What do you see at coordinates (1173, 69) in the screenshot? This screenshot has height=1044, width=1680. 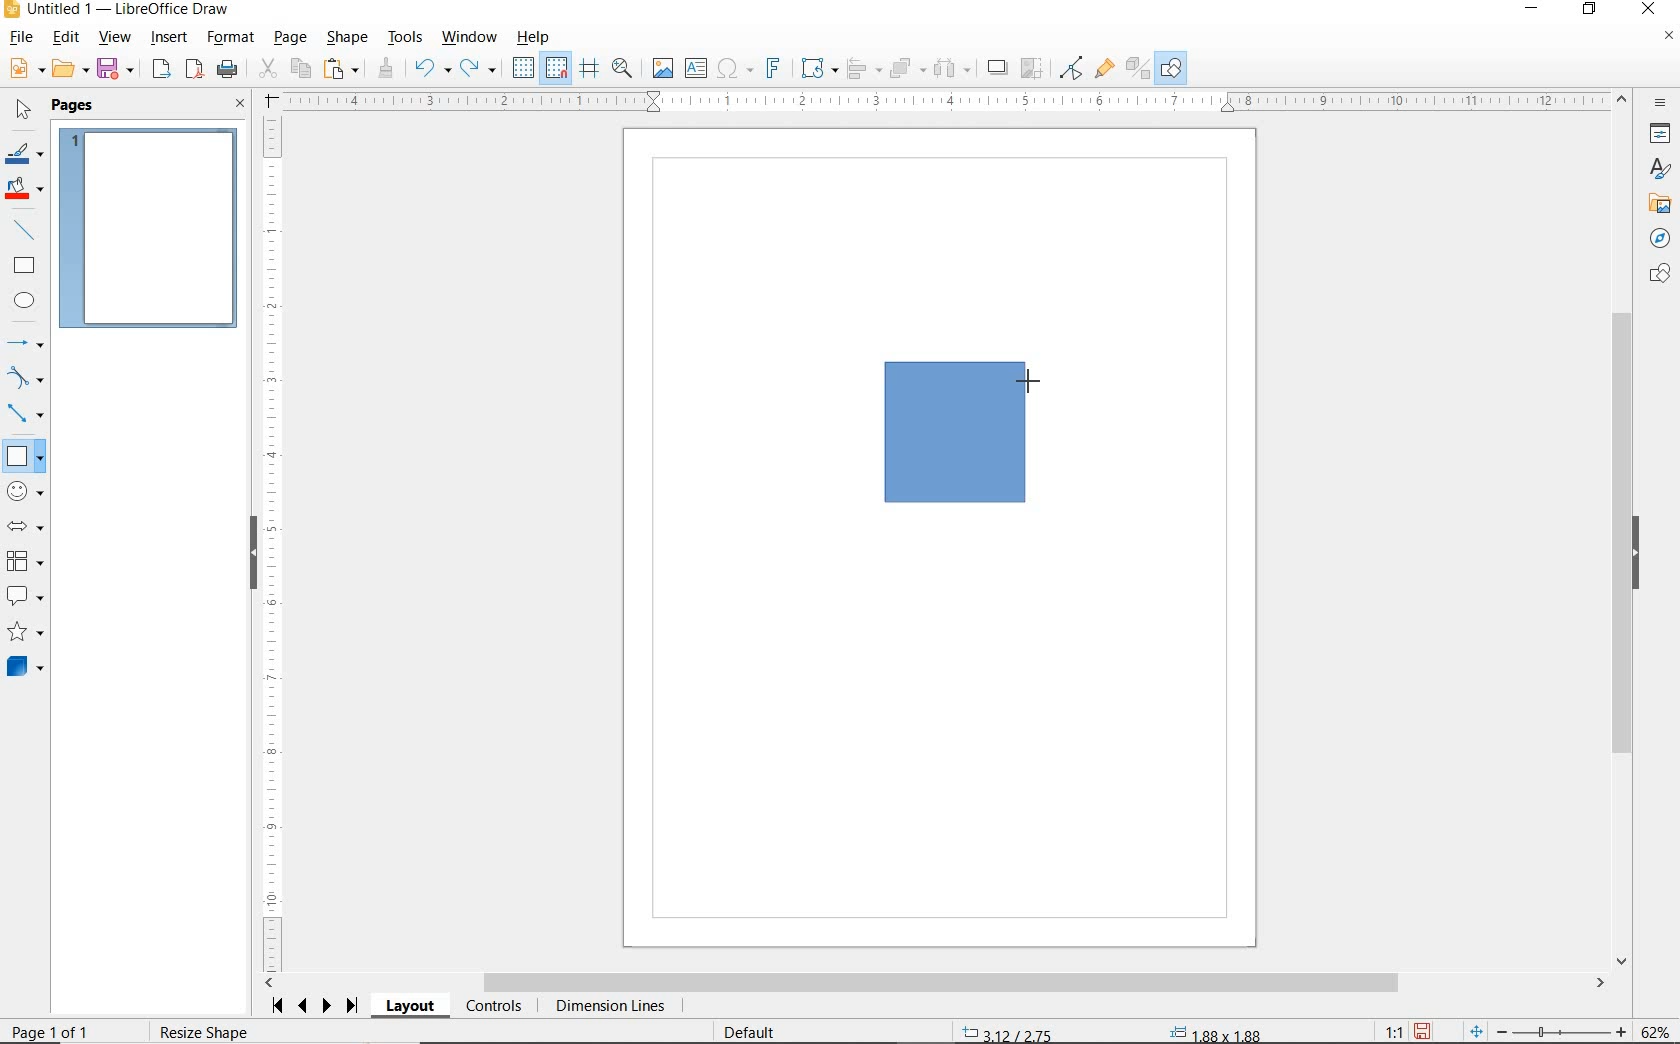 I see `SHOW DRAW FUNCTIONS` at bounding box center [1173, 69].